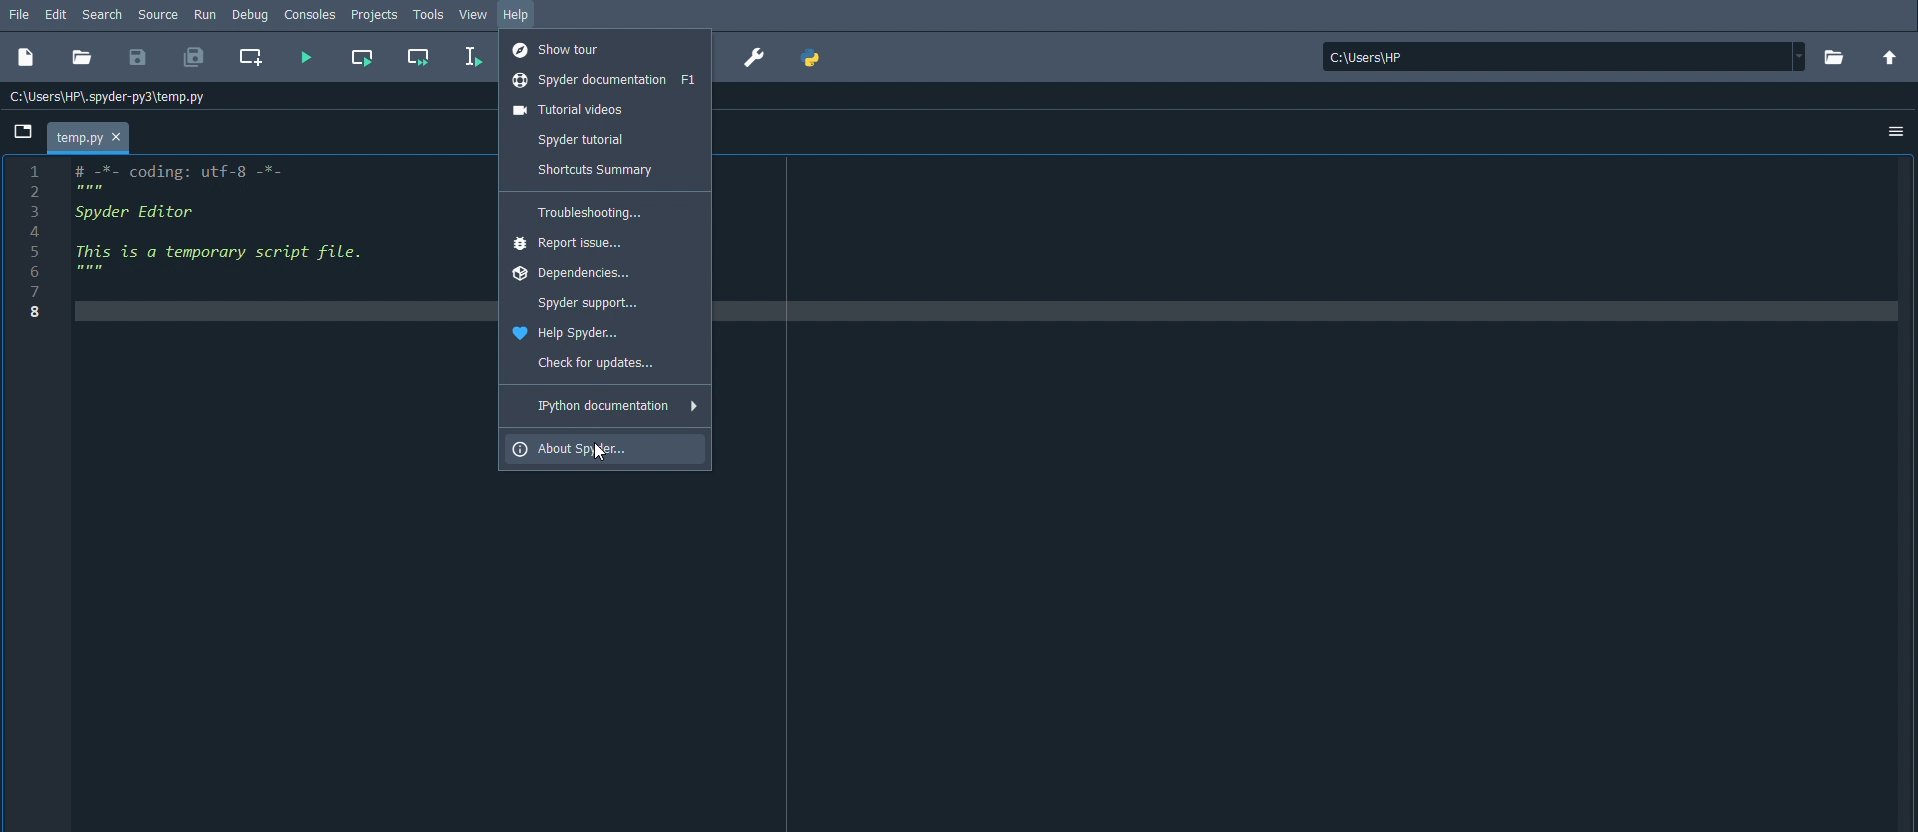 The image size is (1918, 832). What do you see at coordinates (1559, 58) in the screenshot?
I see `| Ci\Users\HP |` at bounding box center [1559, 58].